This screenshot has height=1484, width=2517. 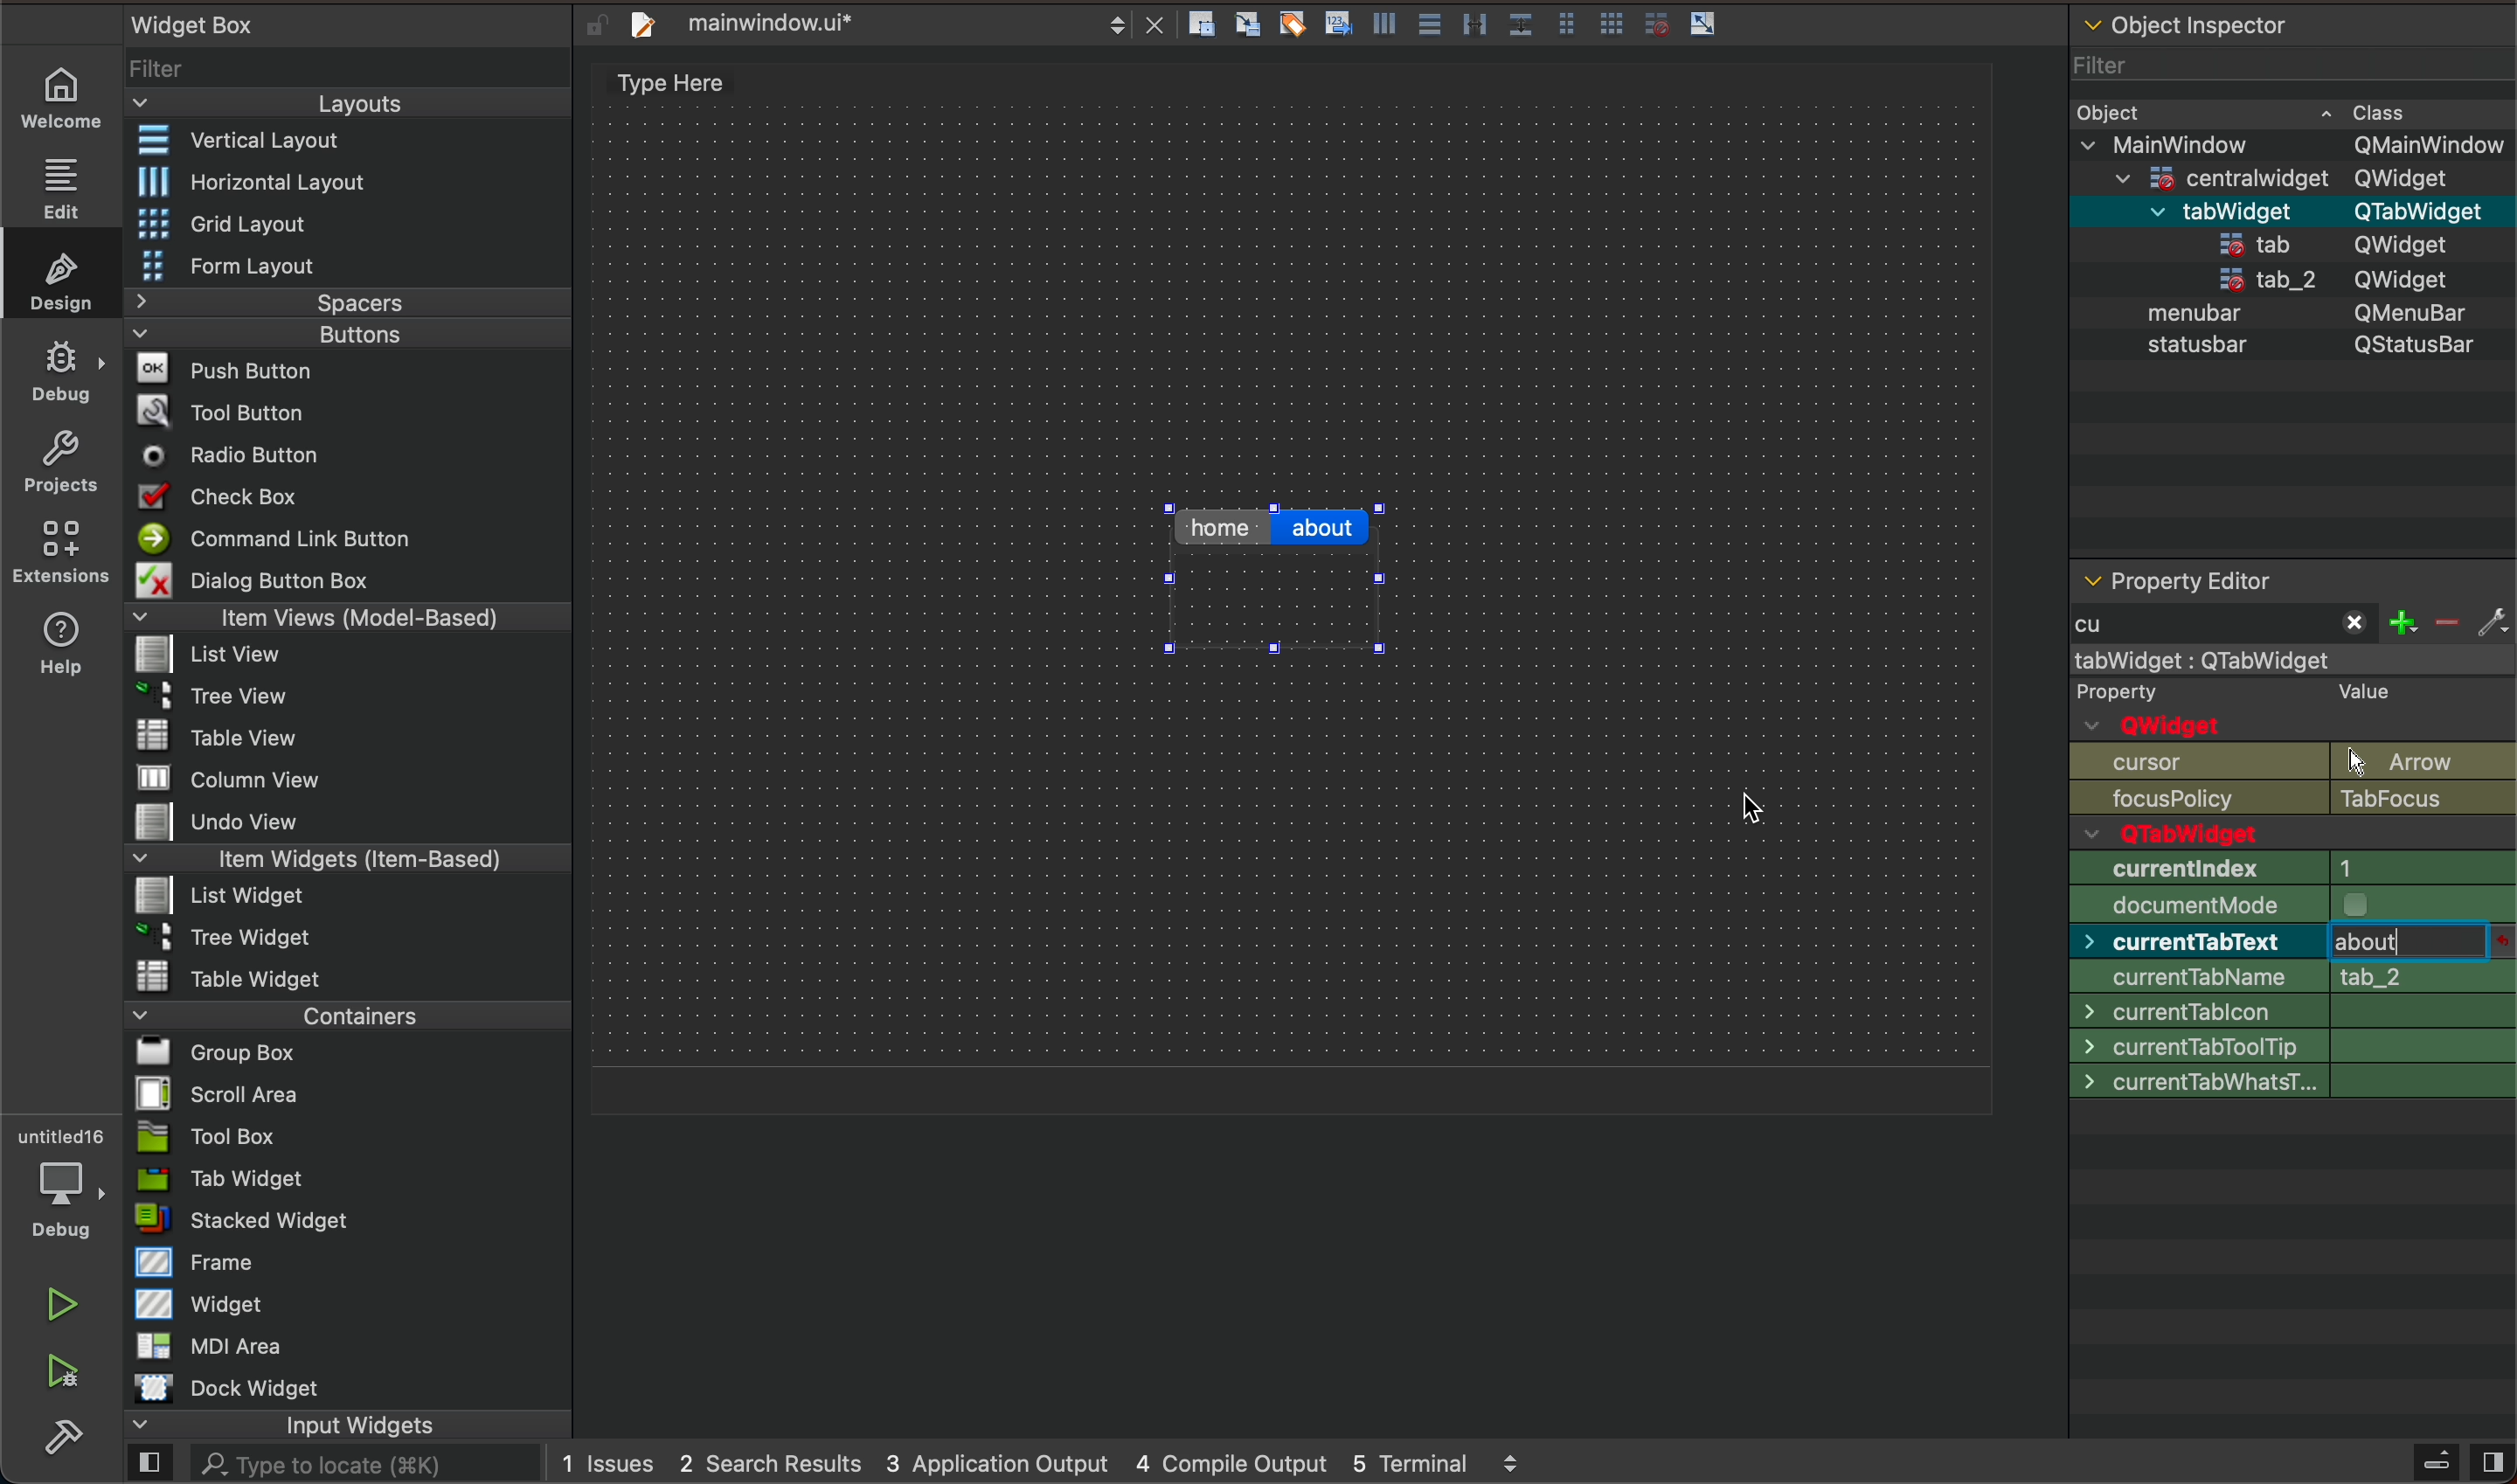 What do you see at coordinates (65, 548) in the screenshot?
I see `extensions` at bounding box center [65, 548].